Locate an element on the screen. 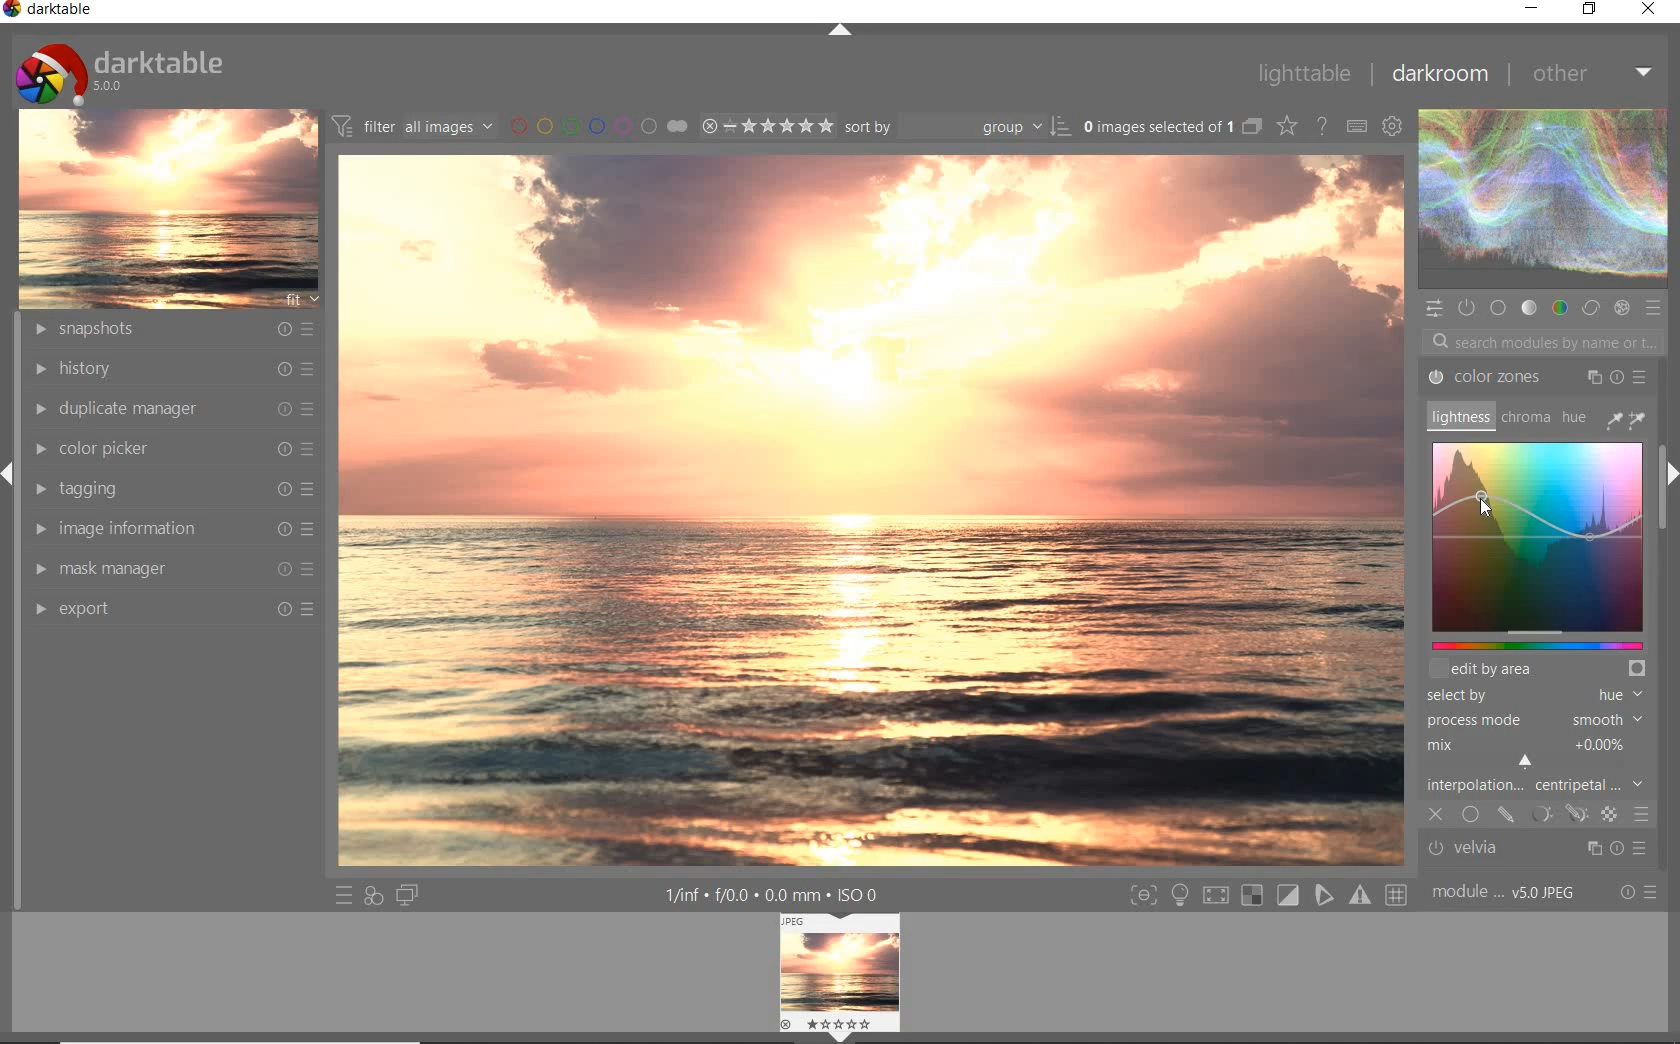  darkroom is located at coordinates (1444, 75).